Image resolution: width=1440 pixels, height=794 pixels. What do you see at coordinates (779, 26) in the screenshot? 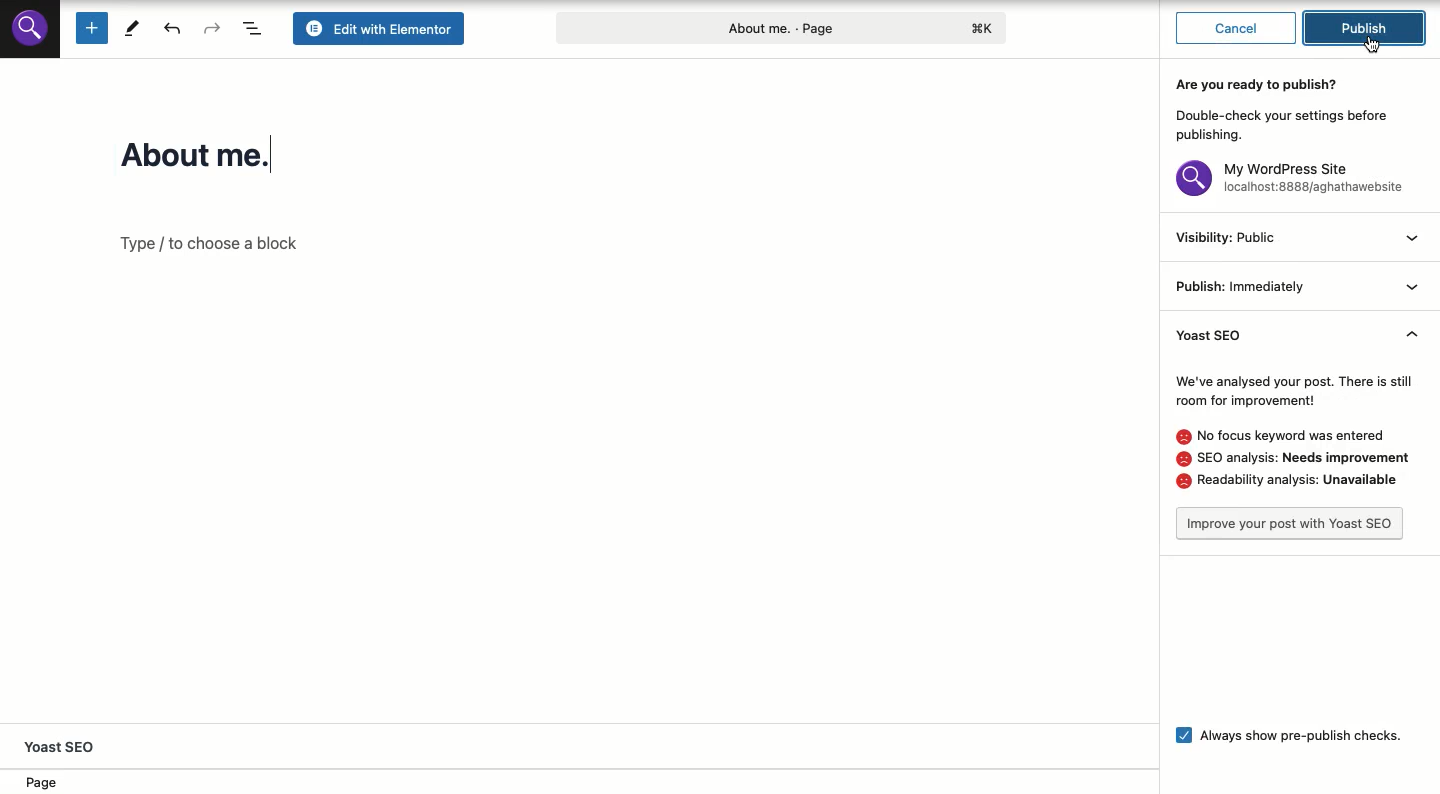
I see `About me - Page` at bounding box center [779, 26].